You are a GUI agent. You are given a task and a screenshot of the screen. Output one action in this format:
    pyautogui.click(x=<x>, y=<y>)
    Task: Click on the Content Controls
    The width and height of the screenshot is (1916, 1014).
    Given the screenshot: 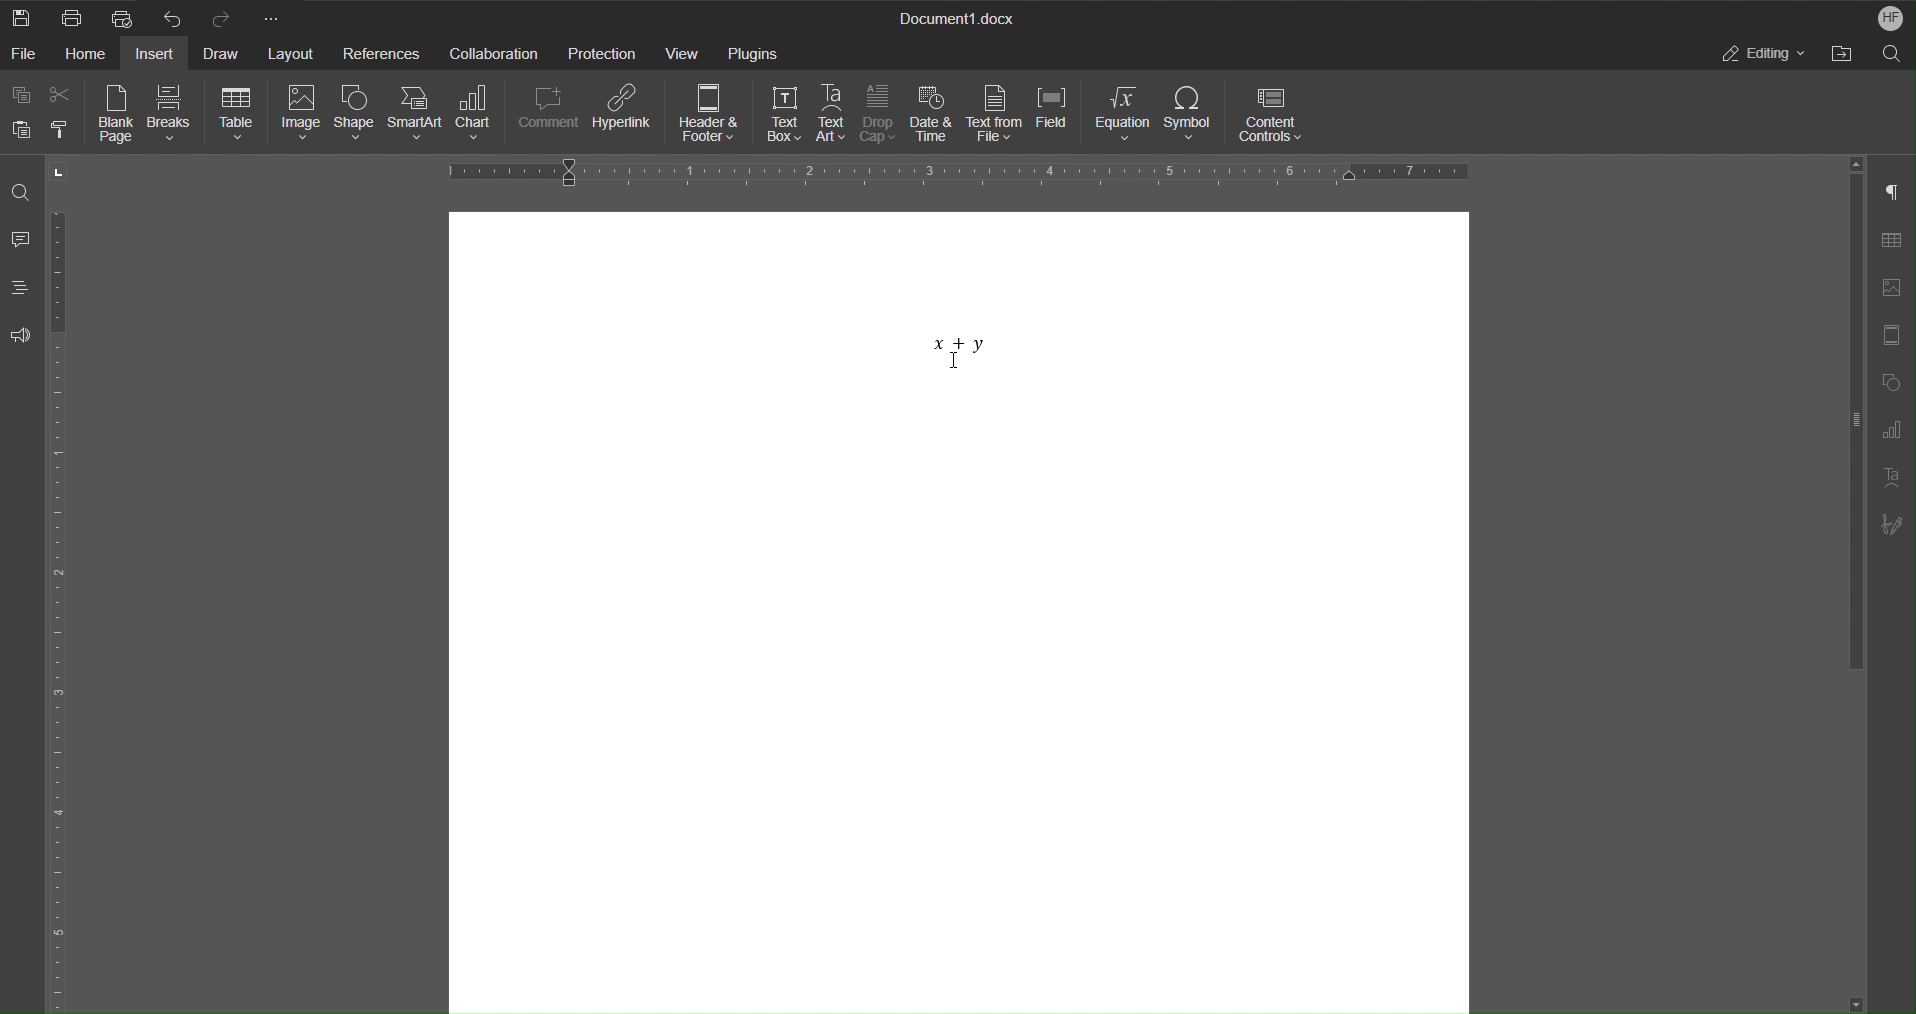 What is the action you would take?
    pyautogui.click(x=1270, y=115)
    